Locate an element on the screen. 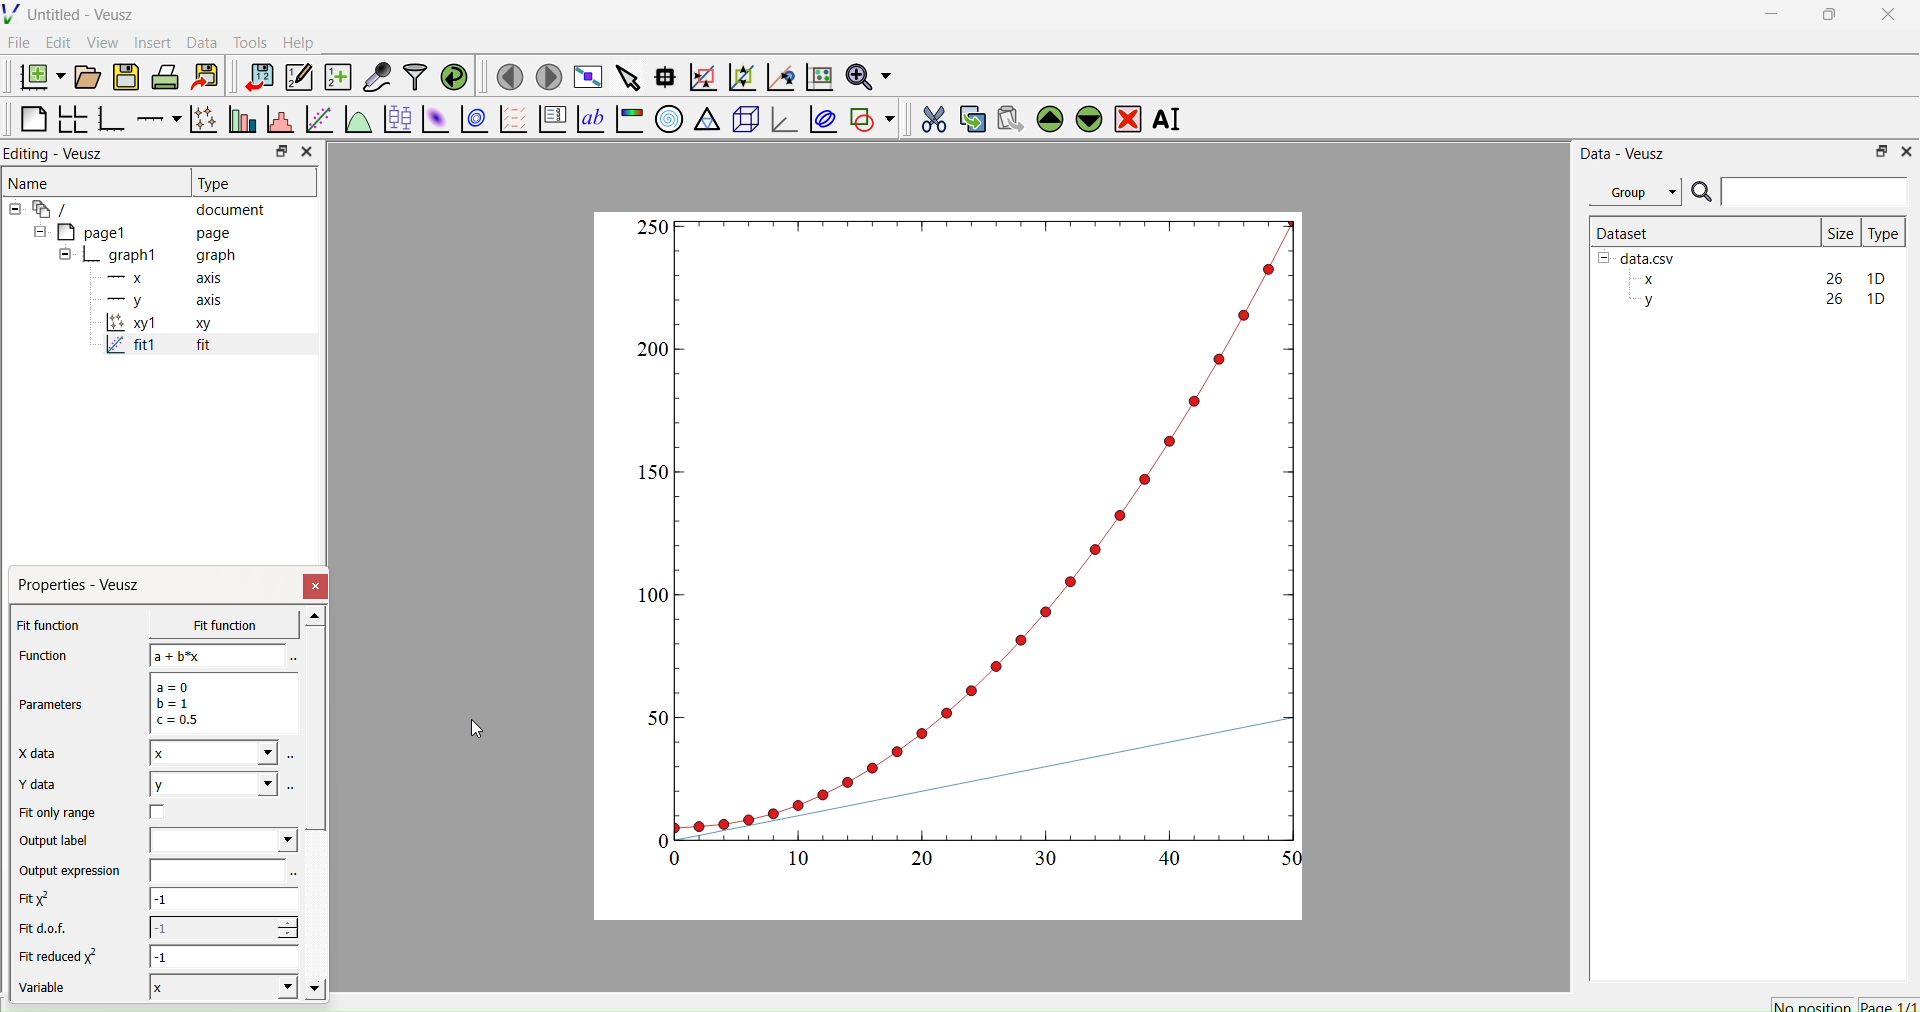 This screenshot has height=1012, width=1920. Rename is located at coordinates (1171, 119).